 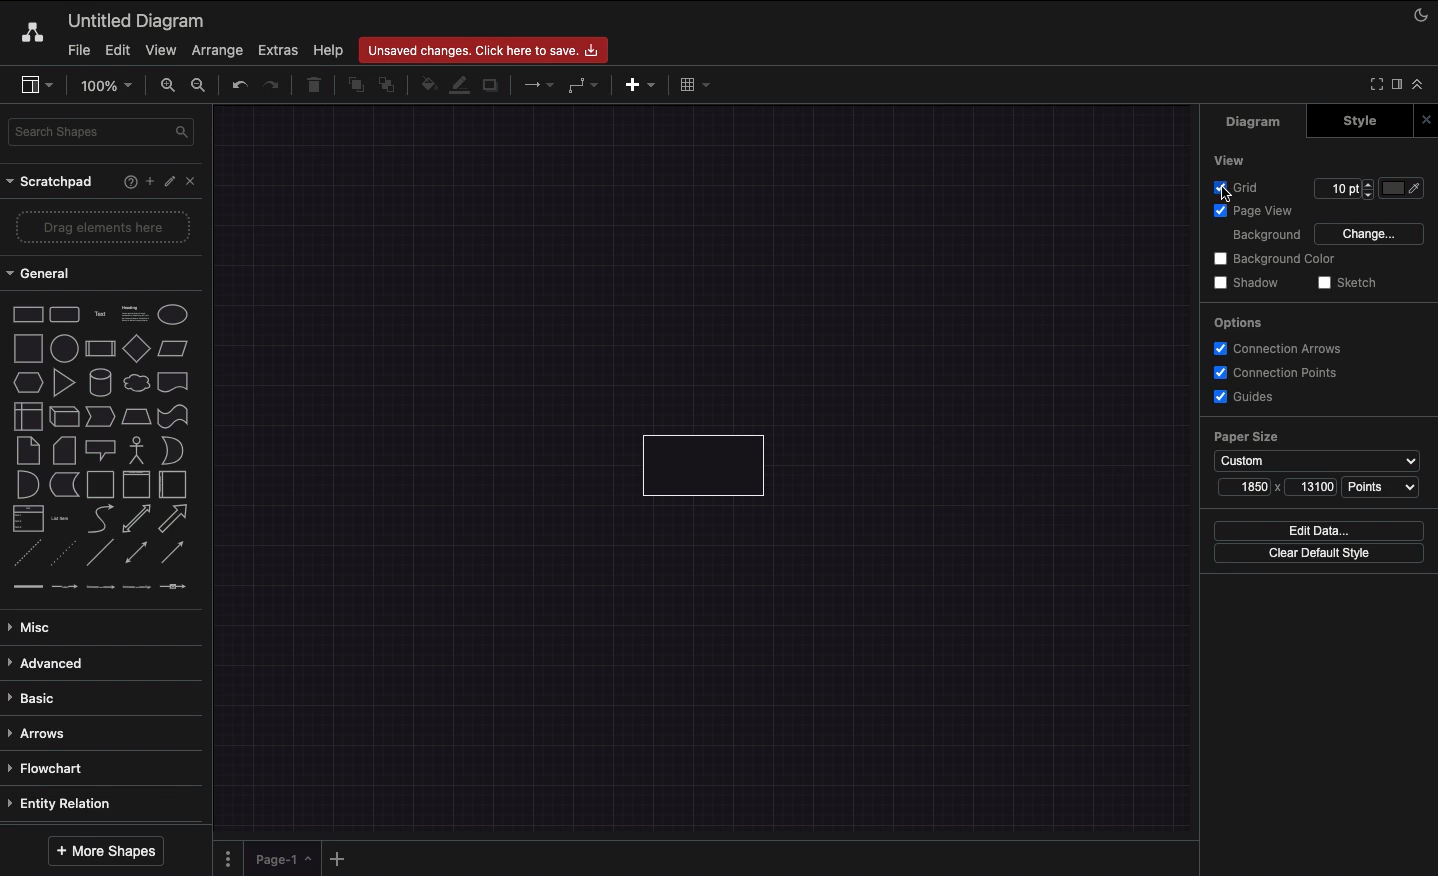 What do you see at coordinates (1419, 84) in the screenshot?
I see `Collapse` at bounding box center [1419, 84].